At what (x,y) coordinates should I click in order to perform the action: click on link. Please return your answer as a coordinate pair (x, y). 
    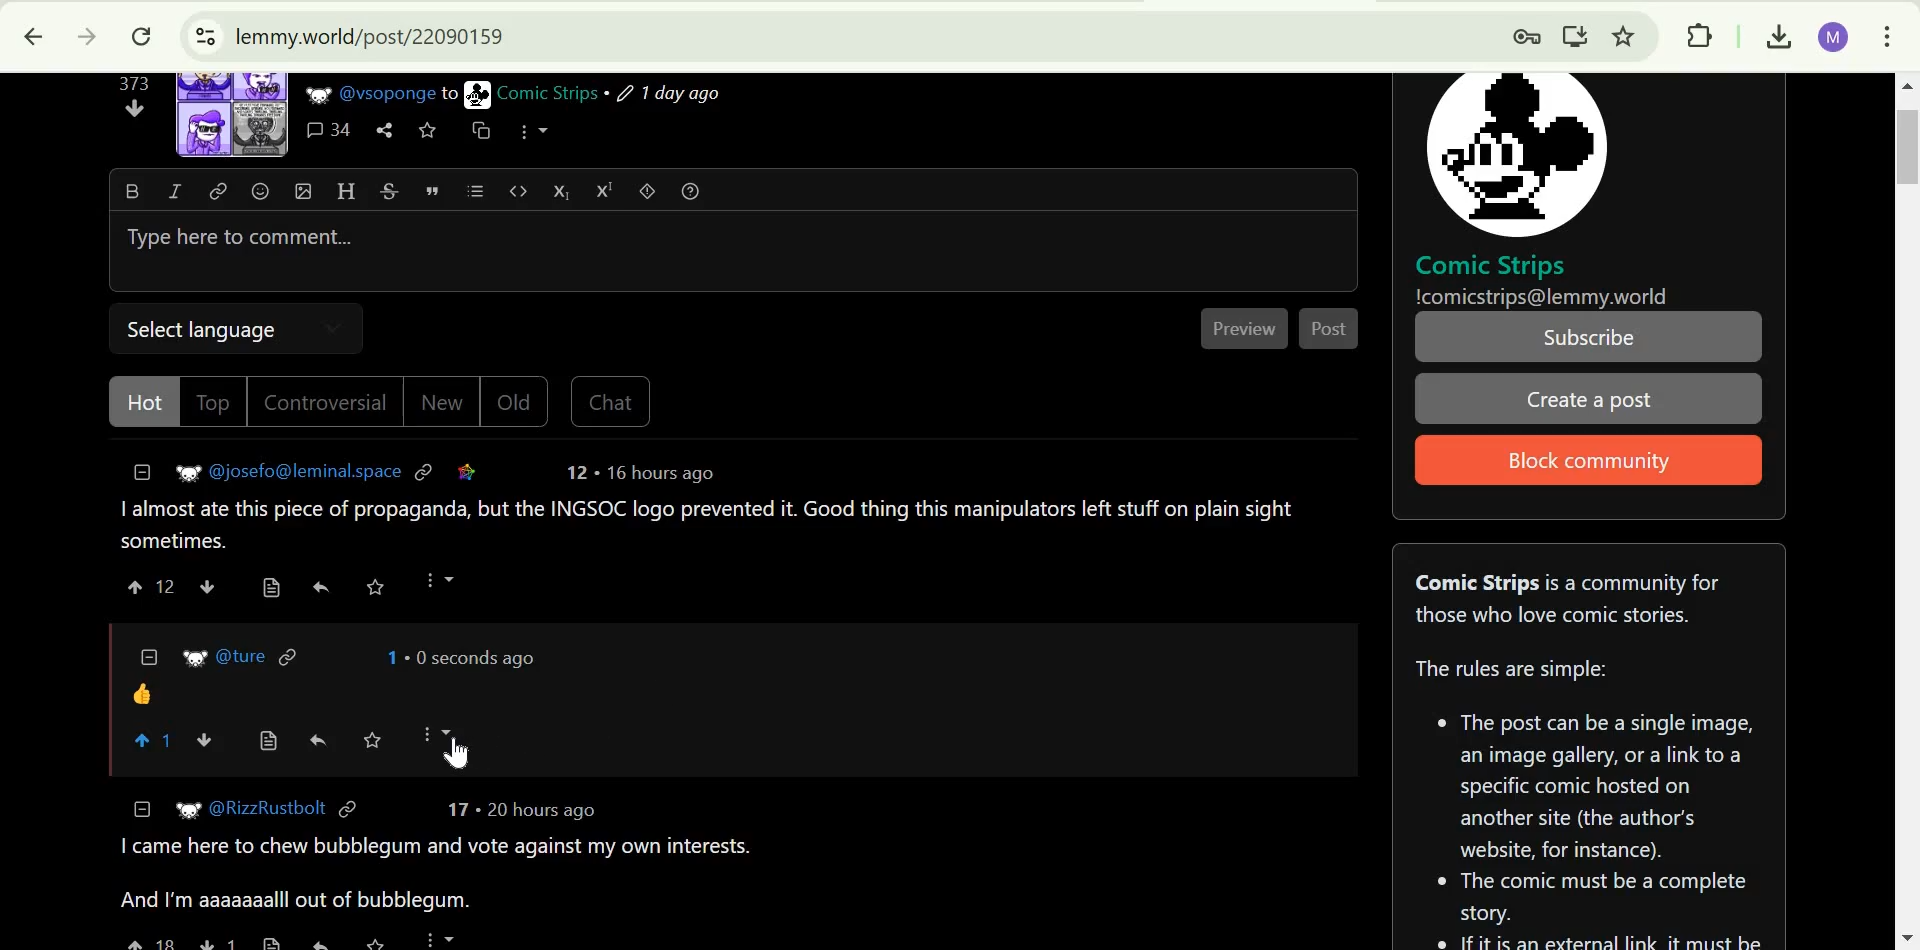
    Looking at the image, I should click on (467, 471).